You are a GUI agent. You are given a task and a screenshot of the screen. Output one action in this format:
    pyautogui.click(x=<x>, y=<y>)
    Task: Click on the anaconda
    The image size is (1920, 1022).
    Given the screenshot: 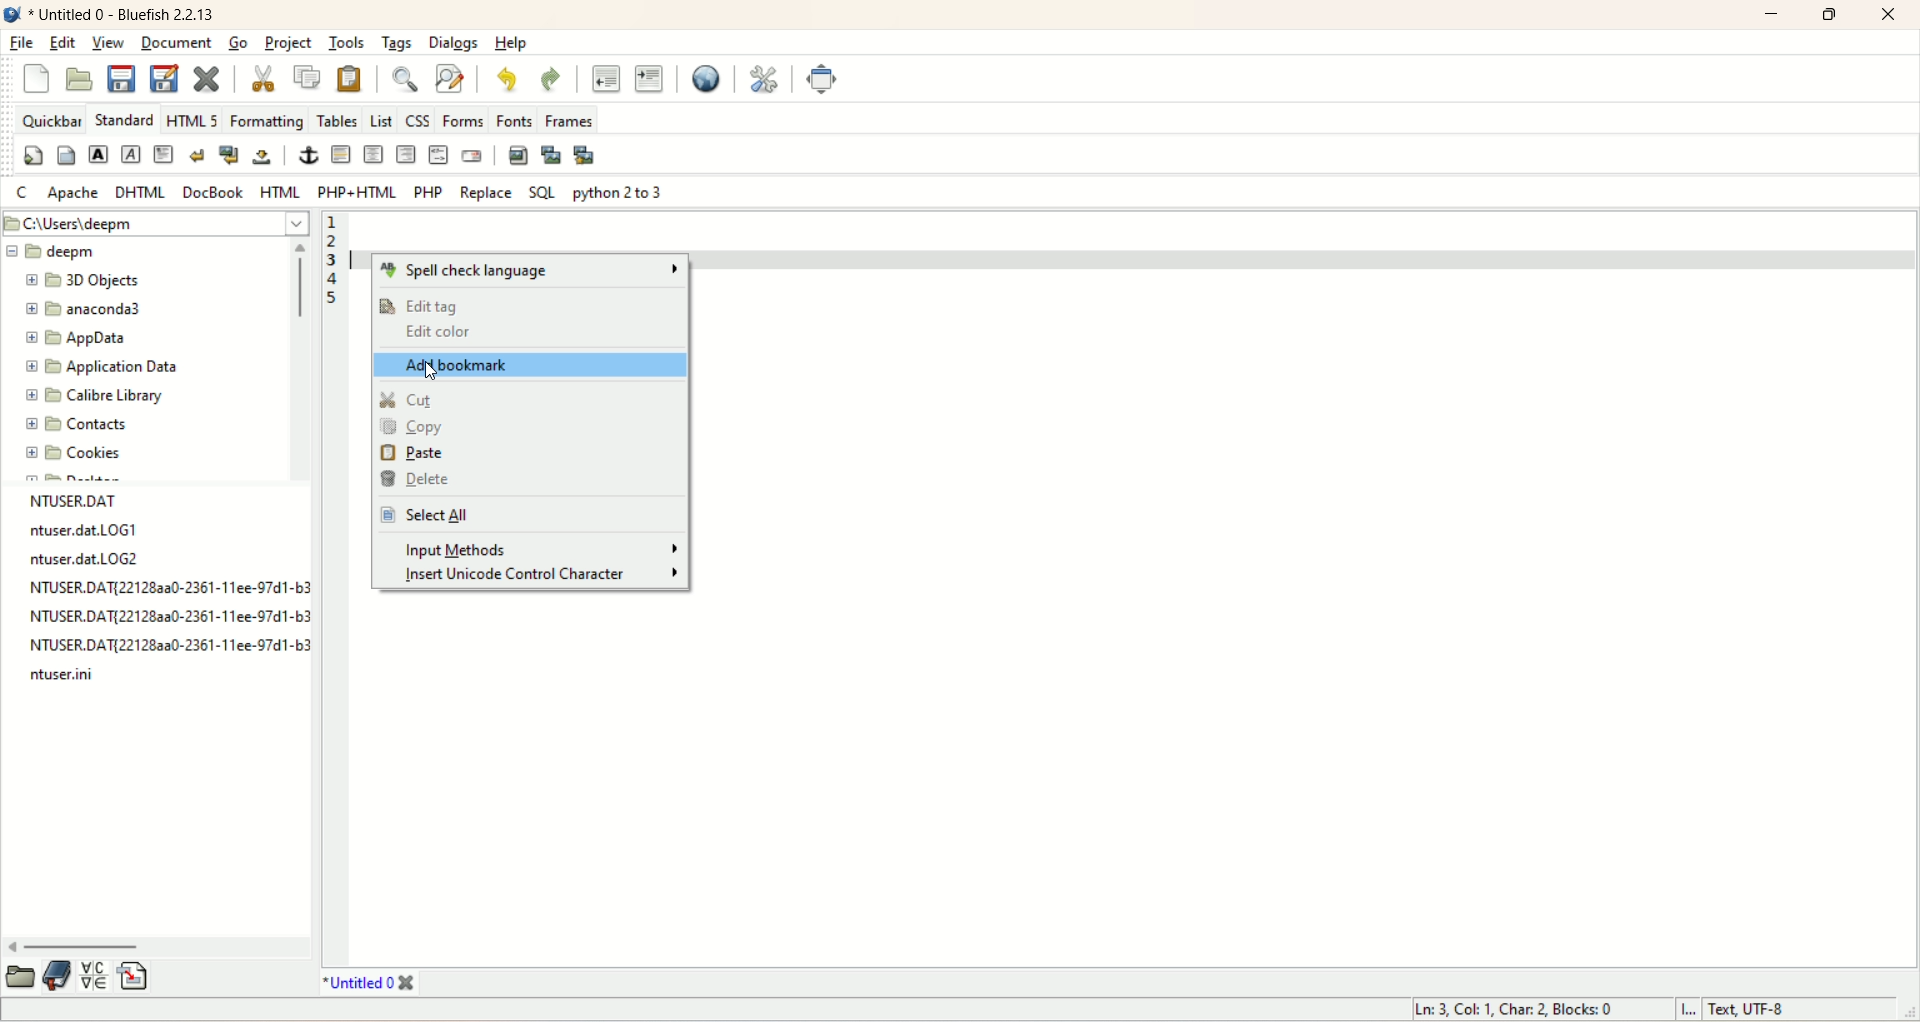 What is the action you would take?
    pyautogui.click(x=87, y=309)
    